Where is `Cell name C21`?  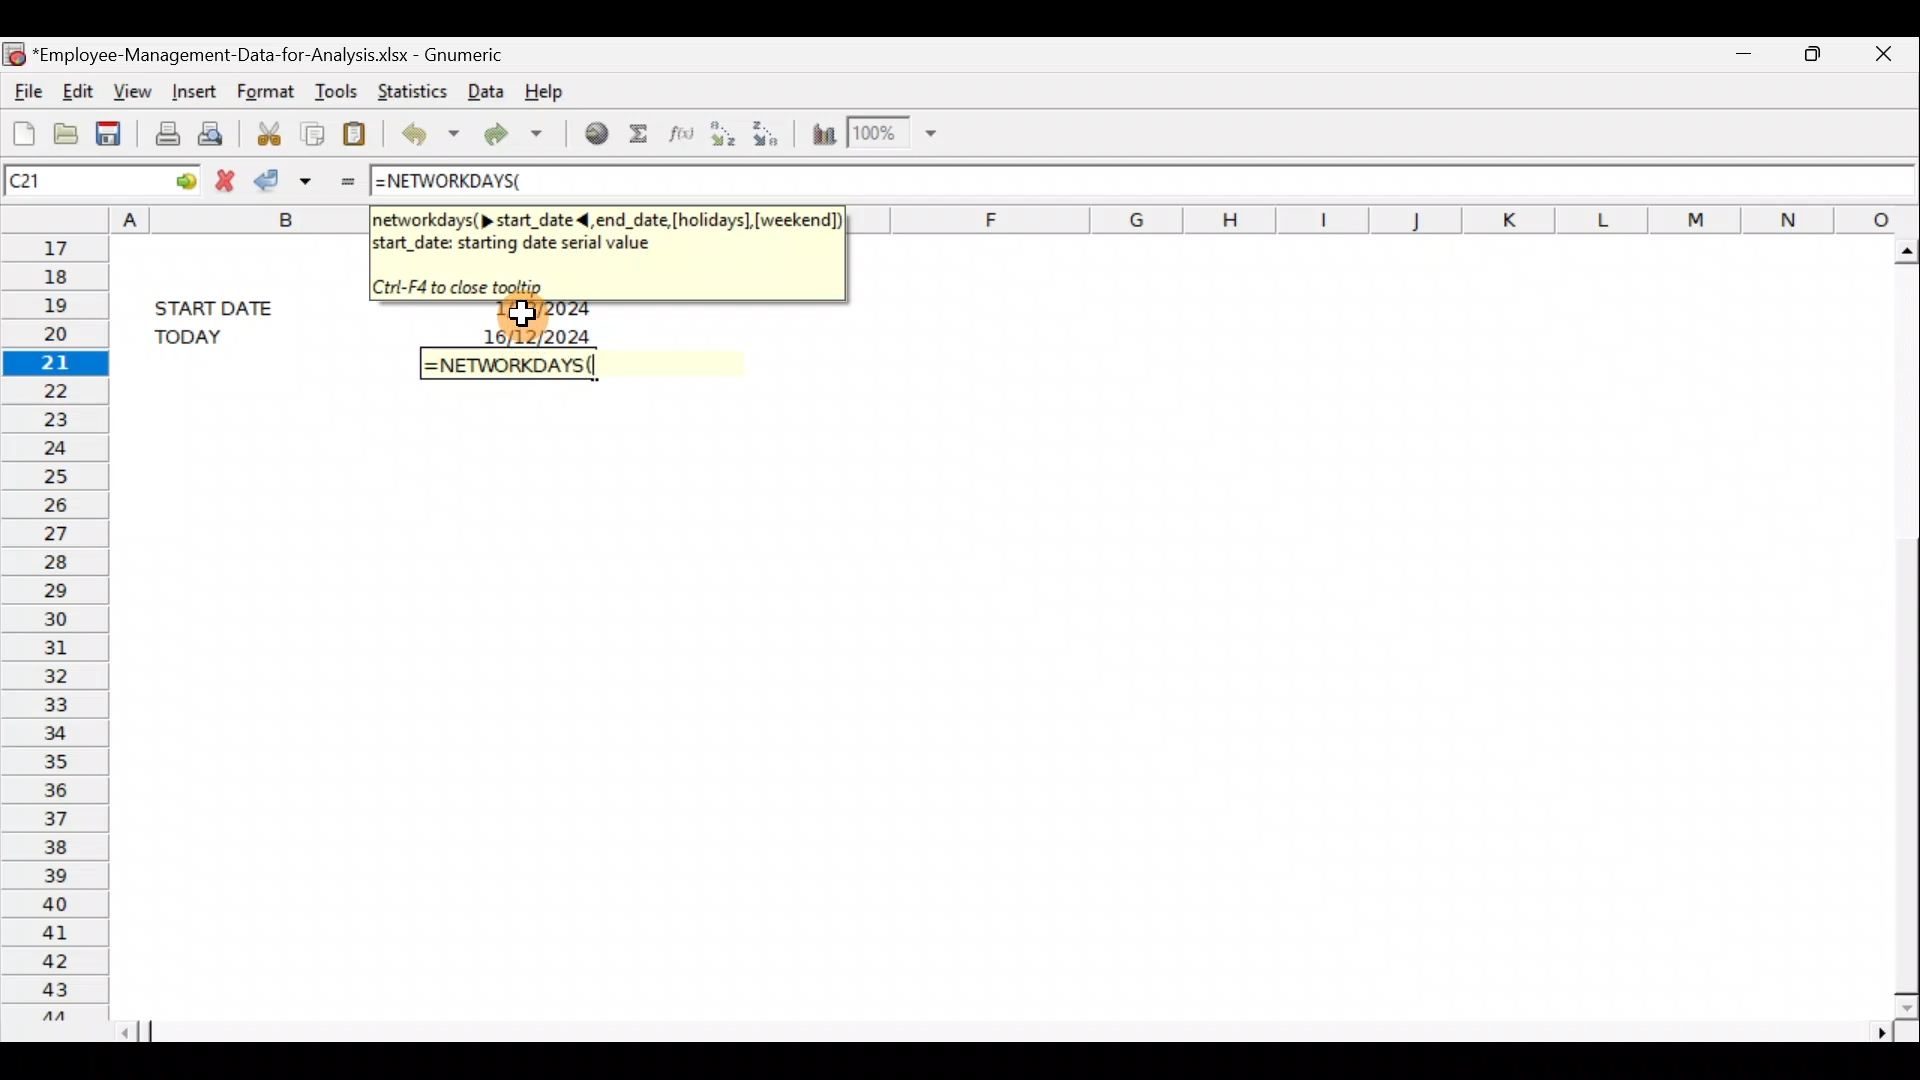 Cell name C21 is located at coordinates (64, 179).